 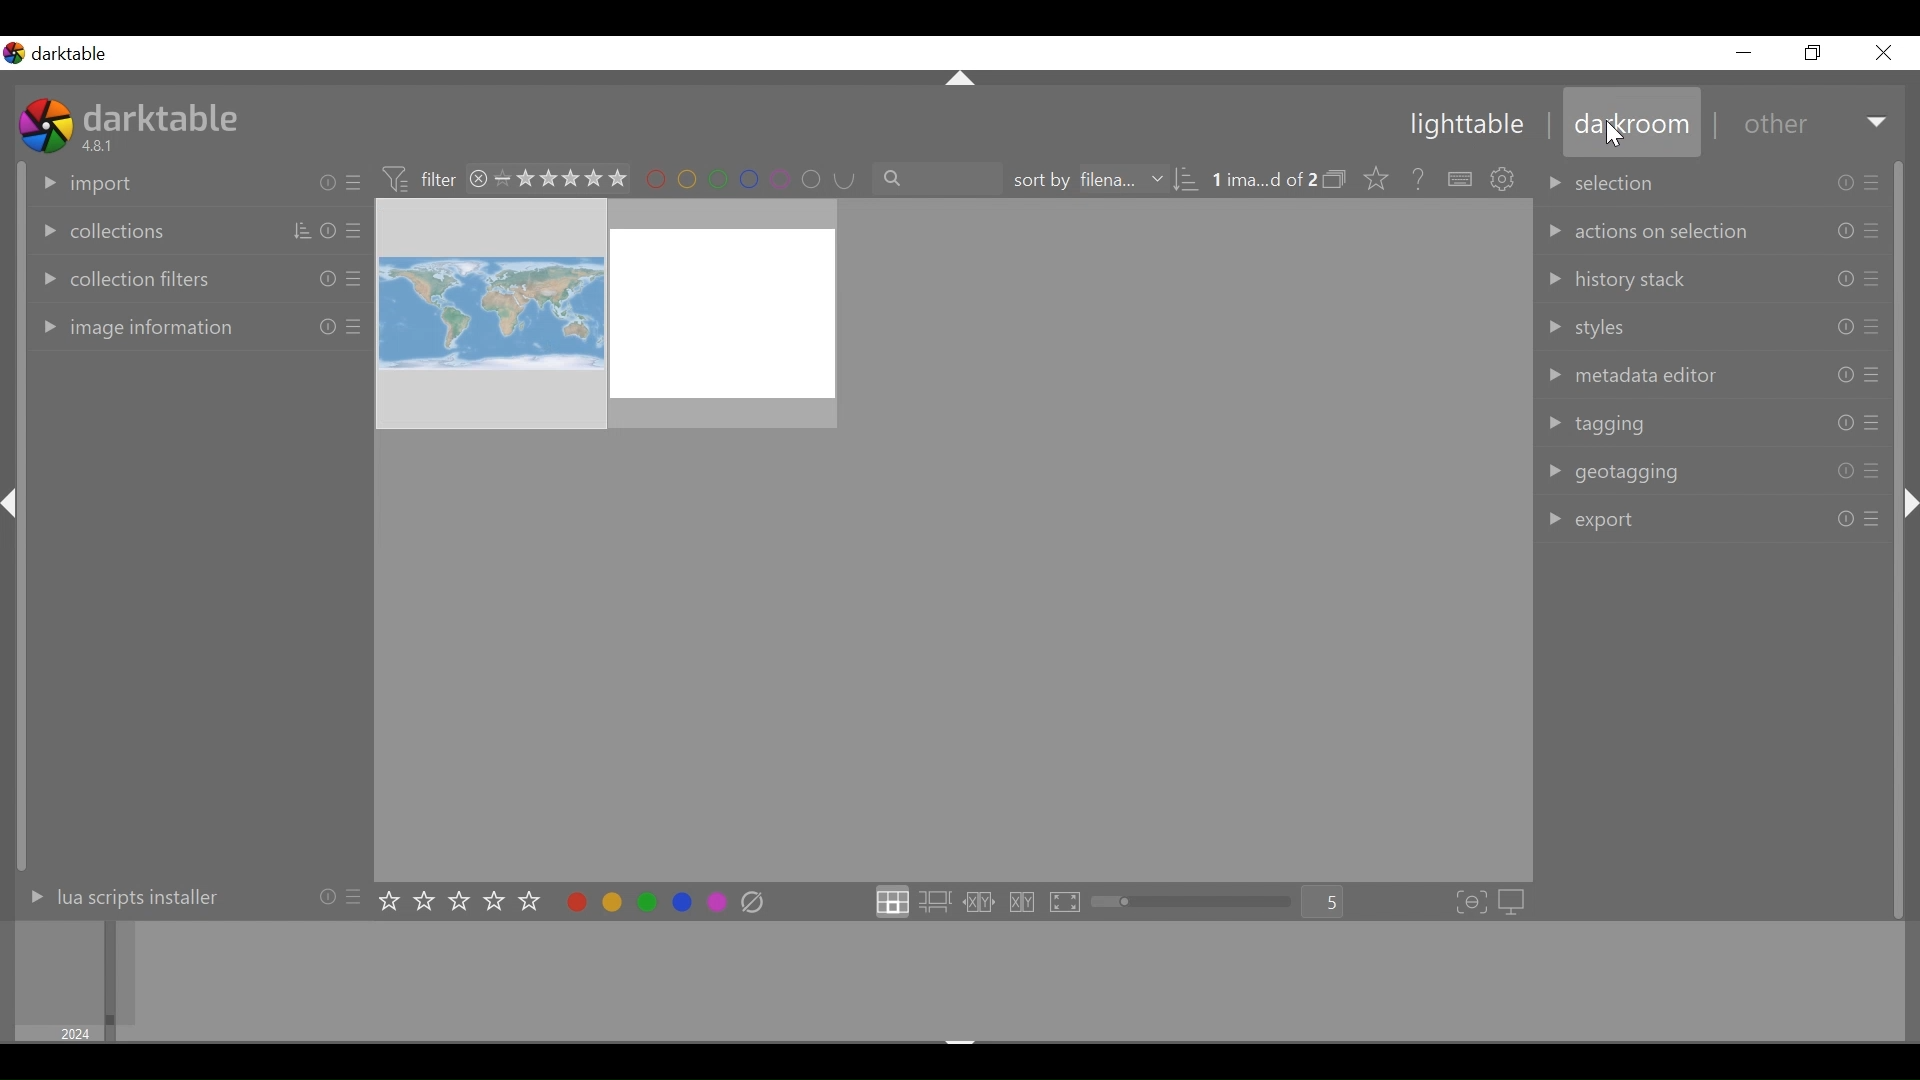 What do you see at coordinates (1907, 495) in the screenshot?
I see `hide` at bounding box center [1907, 495].